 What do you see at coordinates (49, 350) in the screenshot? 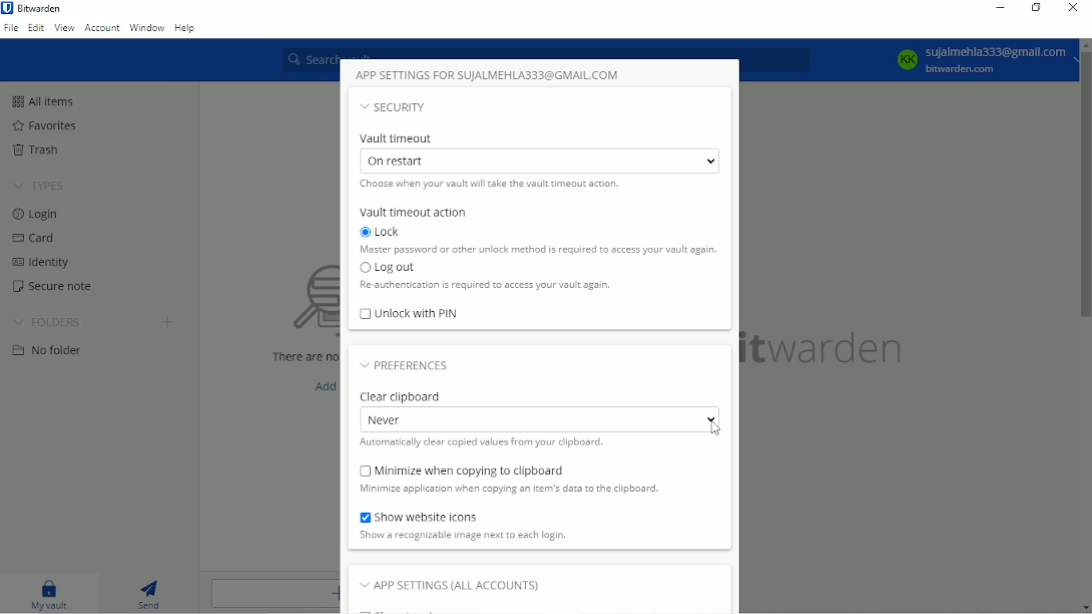
I see `No folder` at bounding box center [49, 350].